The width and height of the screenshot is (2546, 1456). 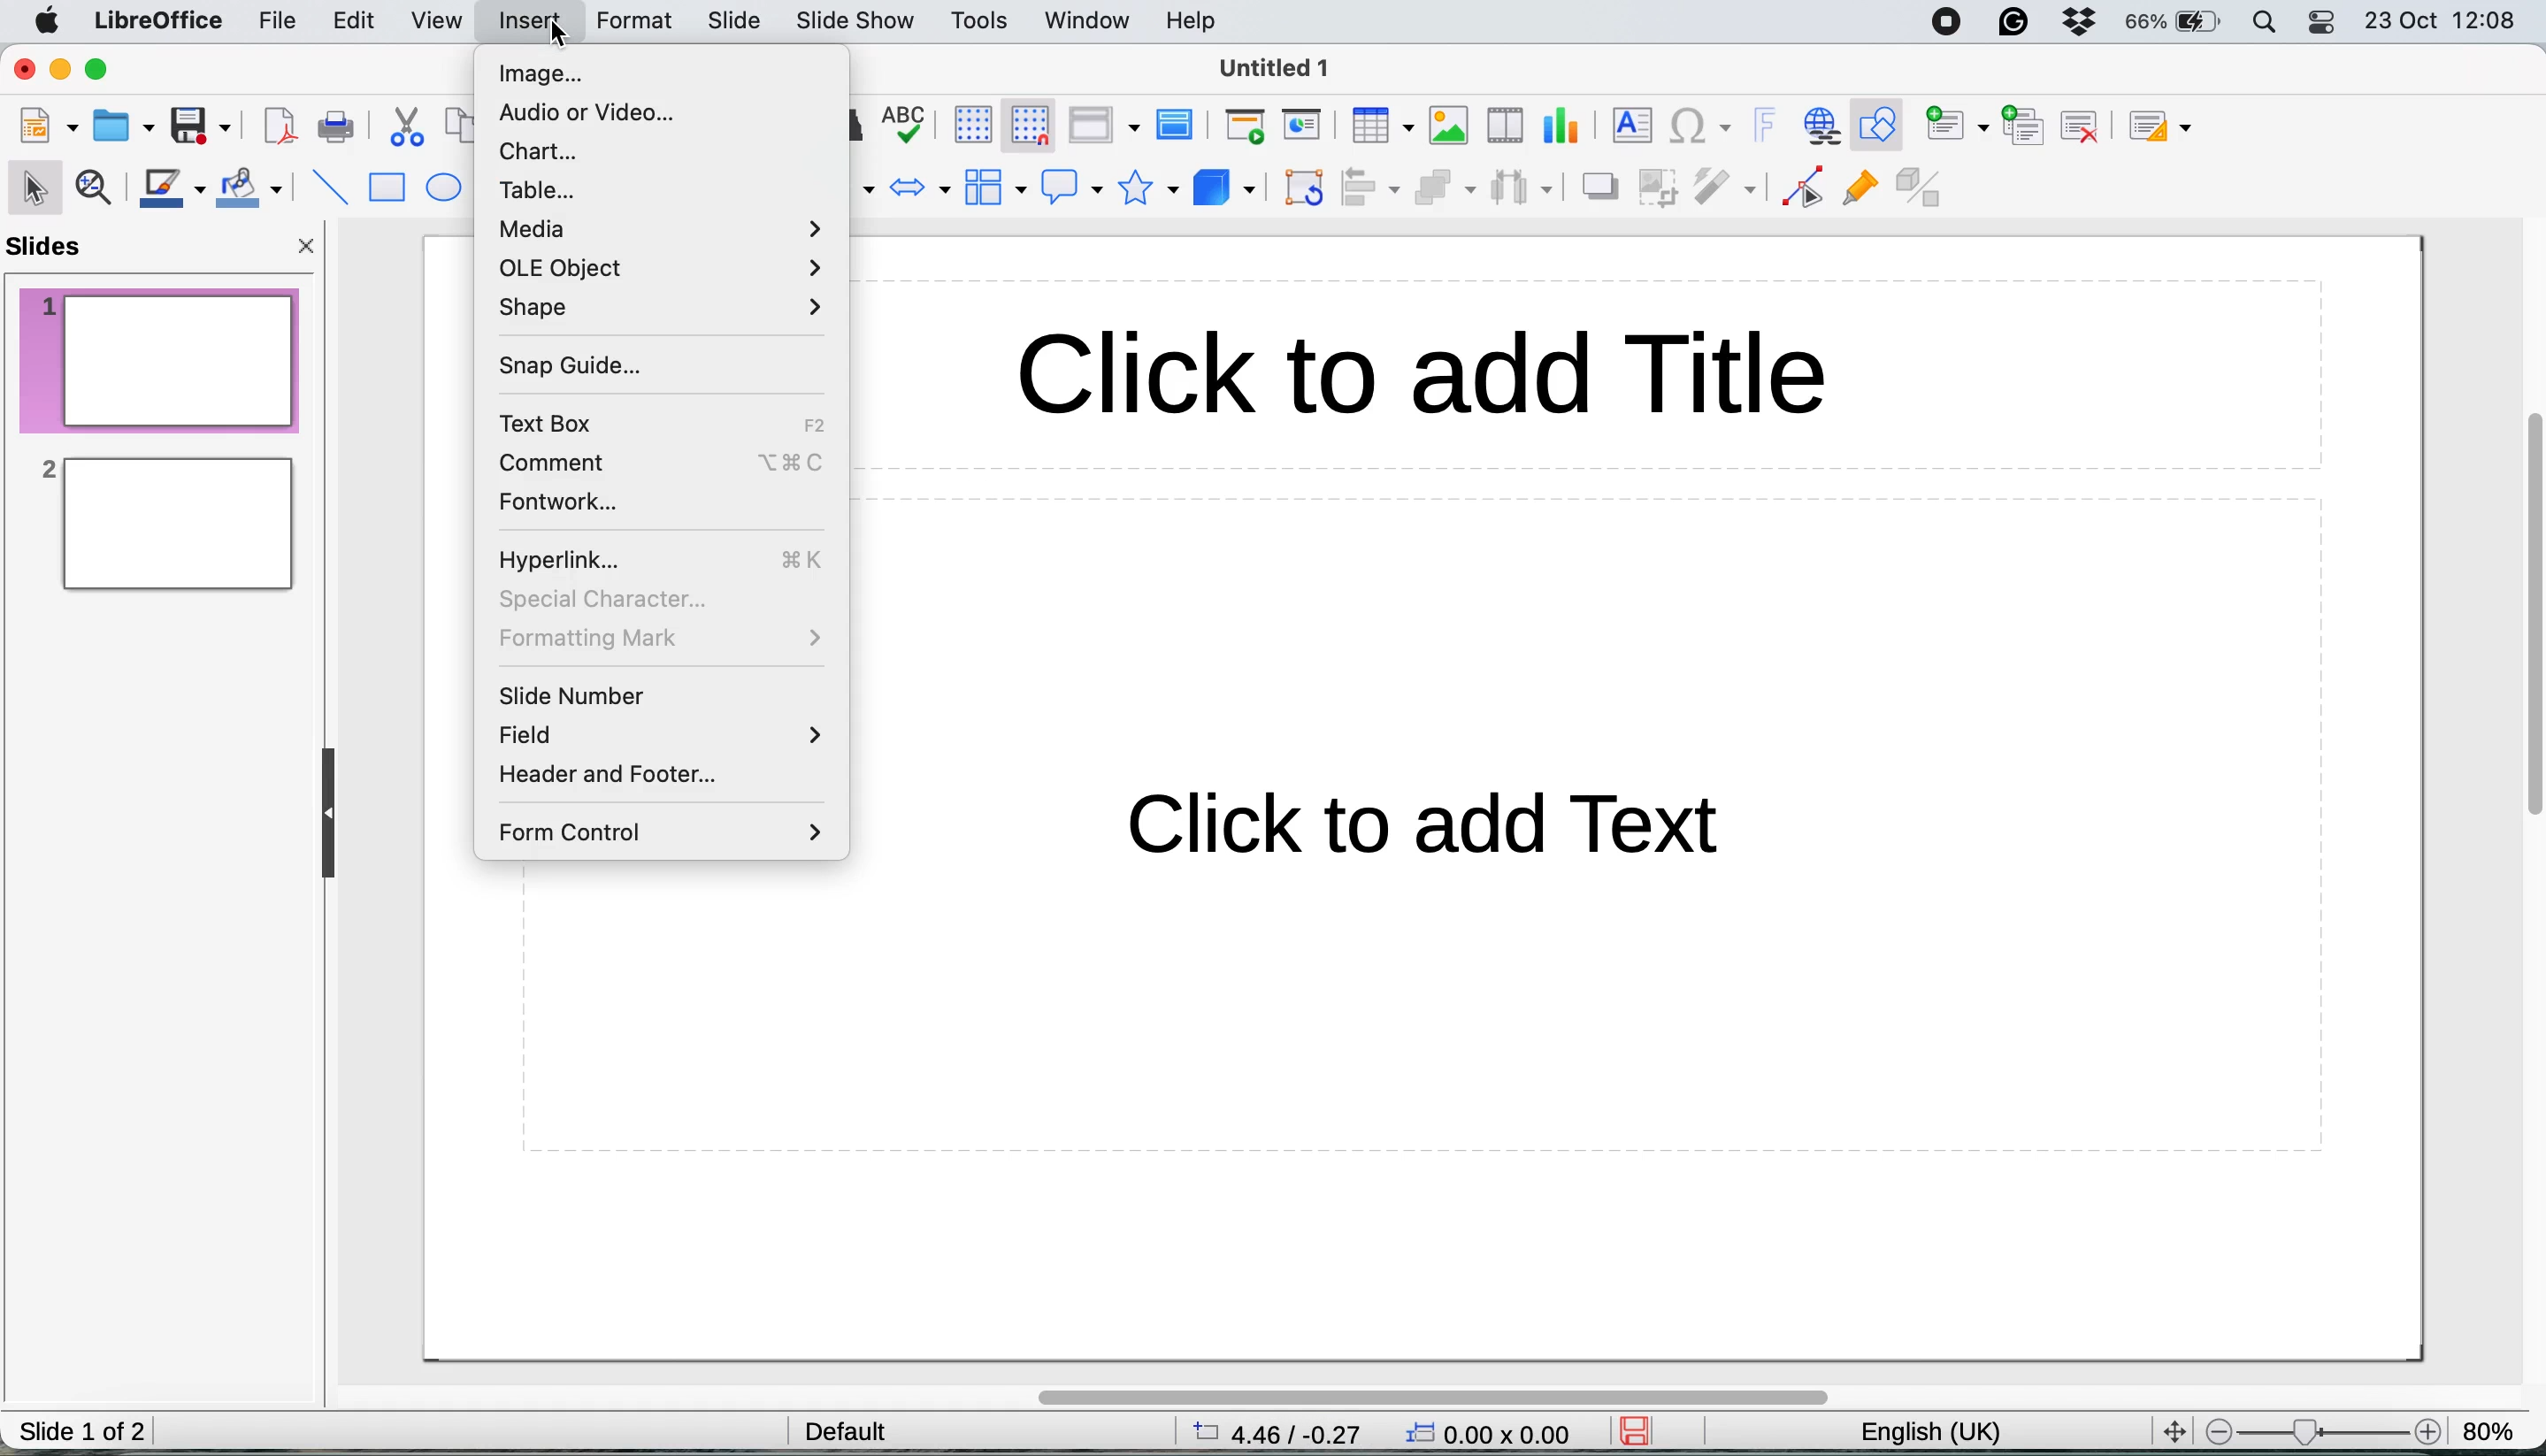 What do you see at coordinates (2522, 635) in the screenshot?
I see `vertical scroll bar` at bounding box center [2522, 635].